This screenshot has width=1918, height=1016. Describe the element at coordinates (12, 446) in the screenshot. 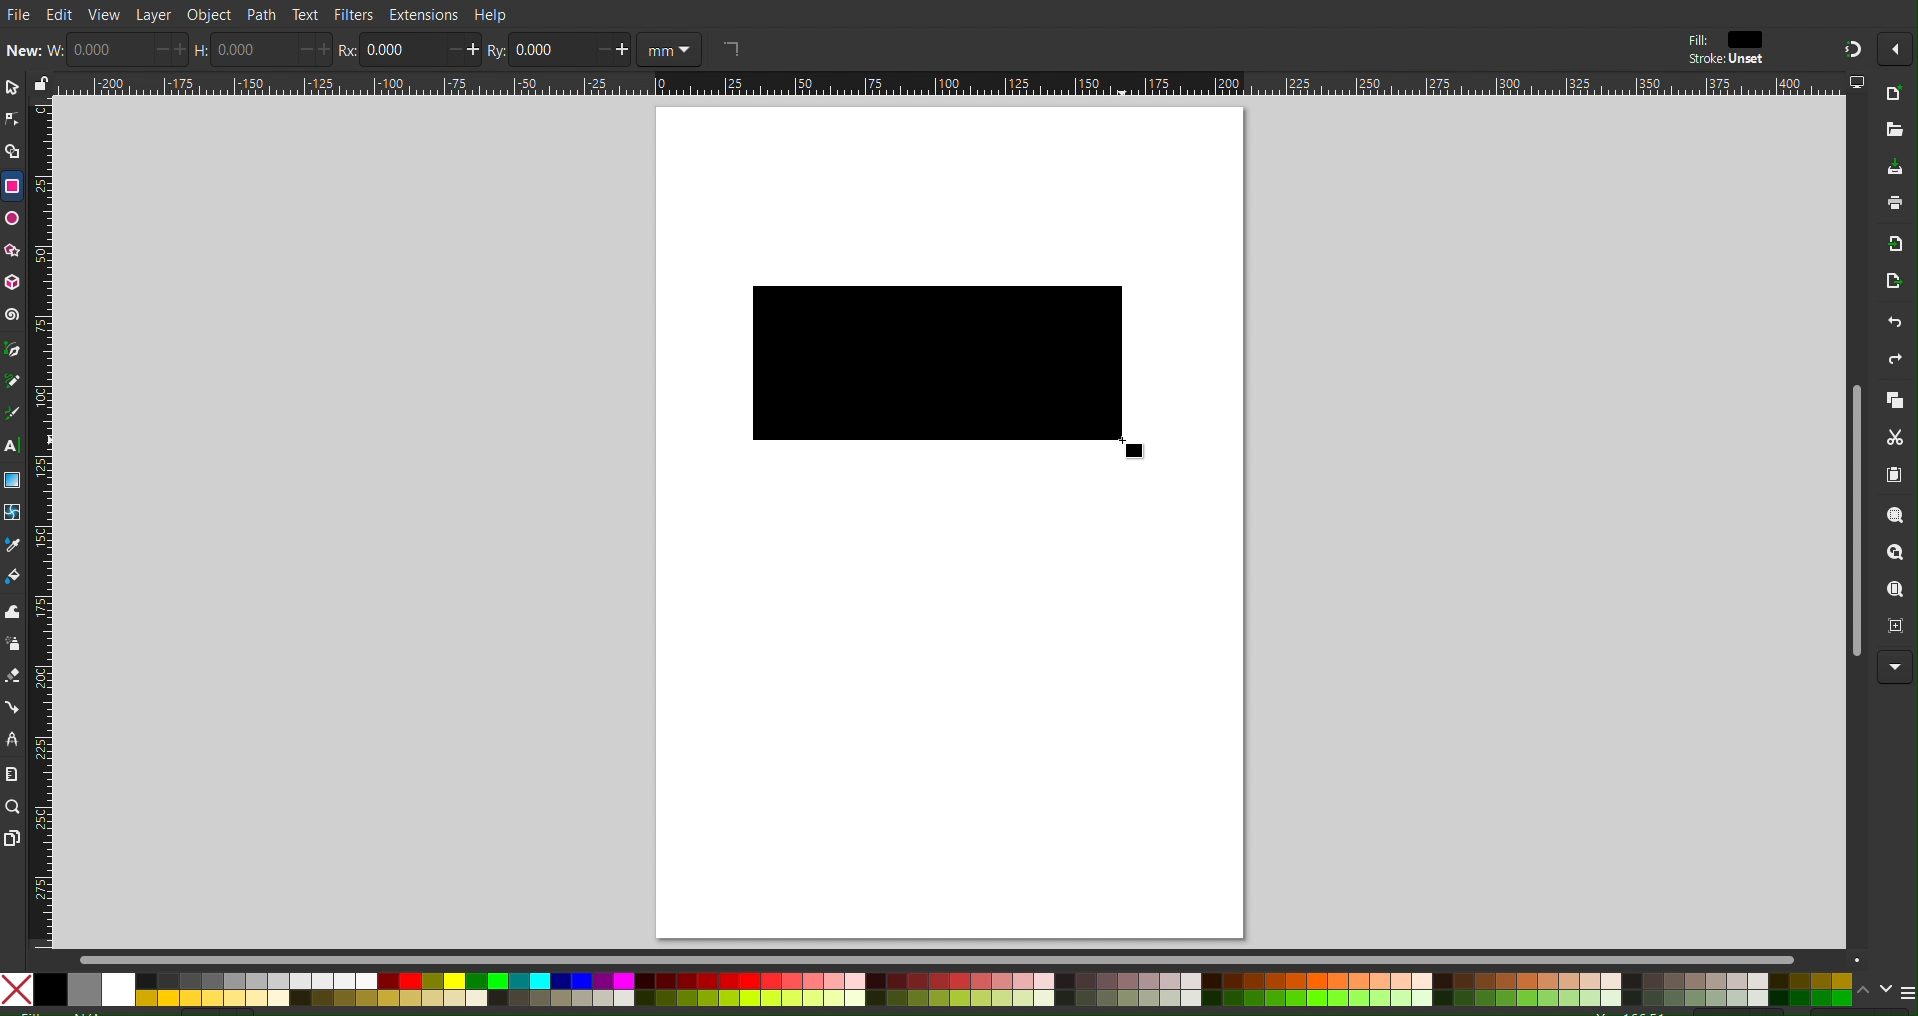

I see `Text Tool` at that location.